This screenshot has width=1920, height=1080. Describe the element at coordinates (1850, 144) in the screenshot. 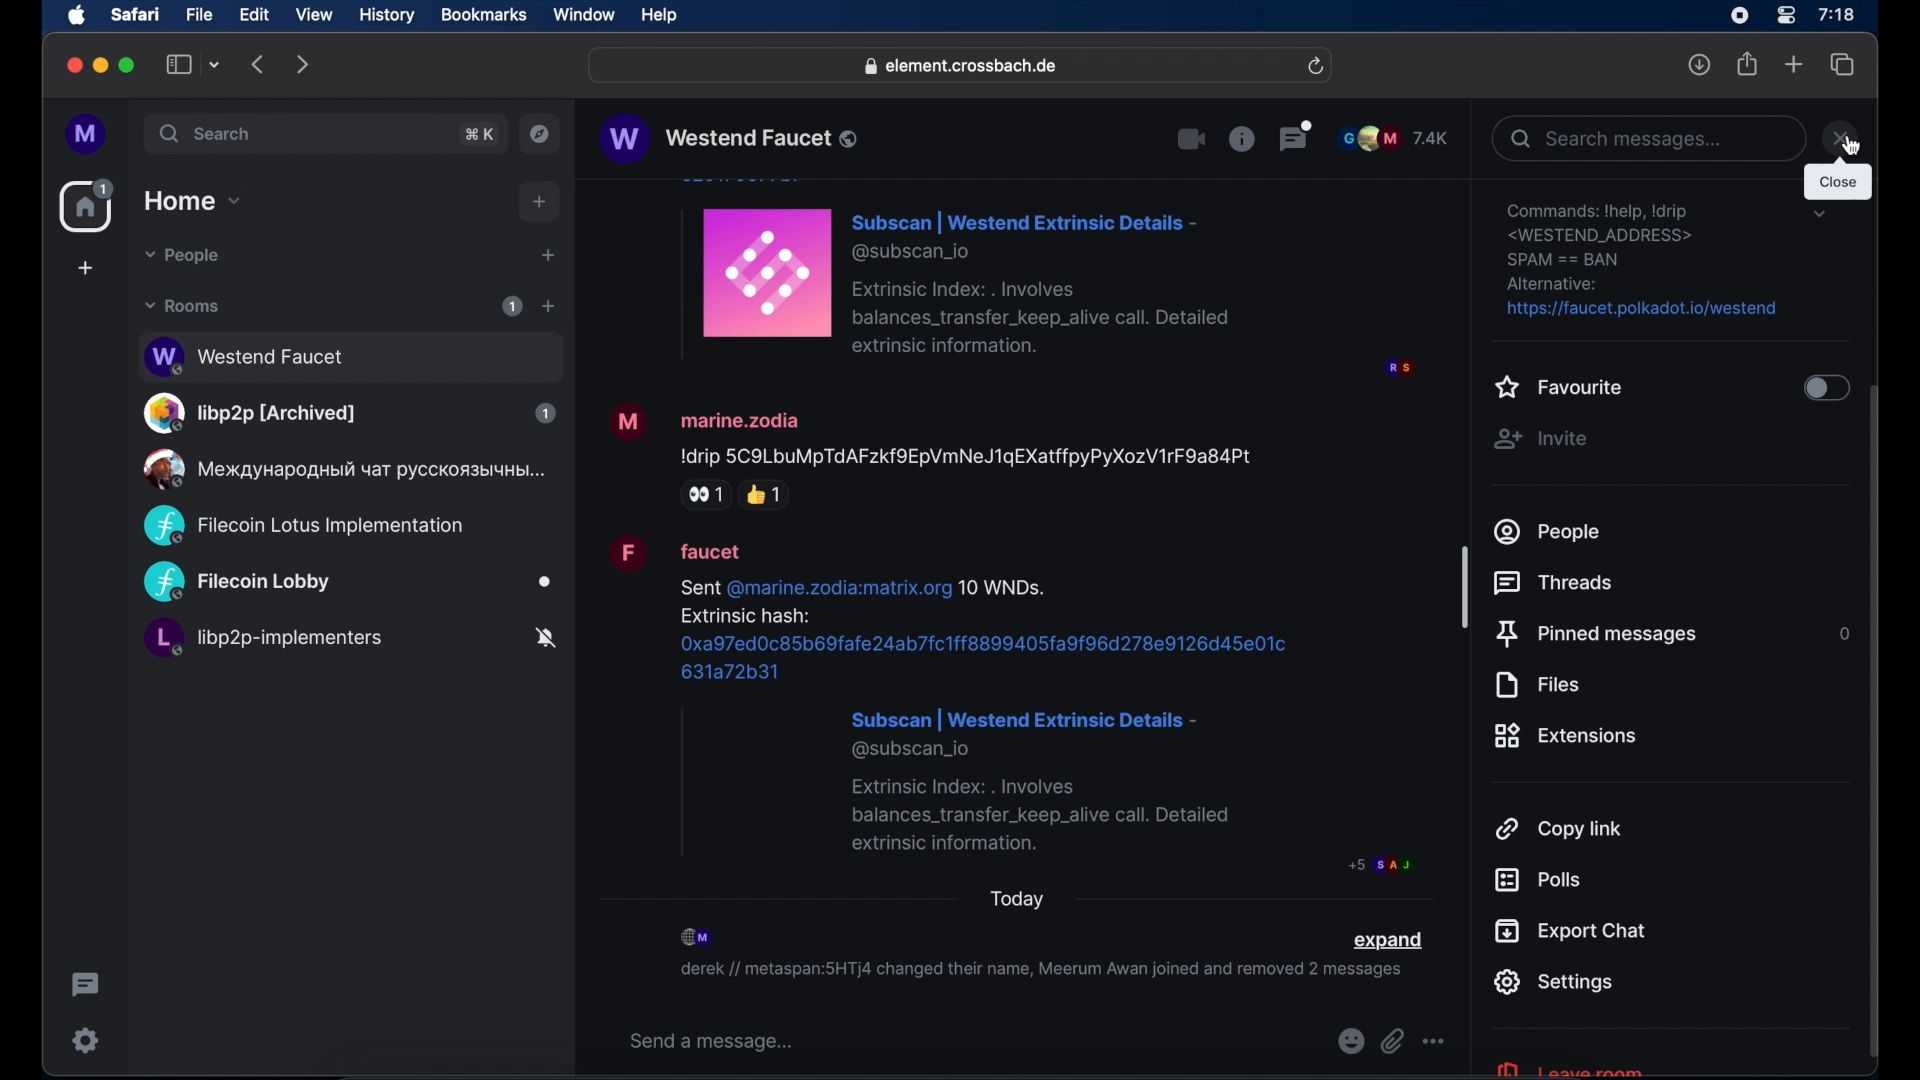

I see `cursor` at that location.